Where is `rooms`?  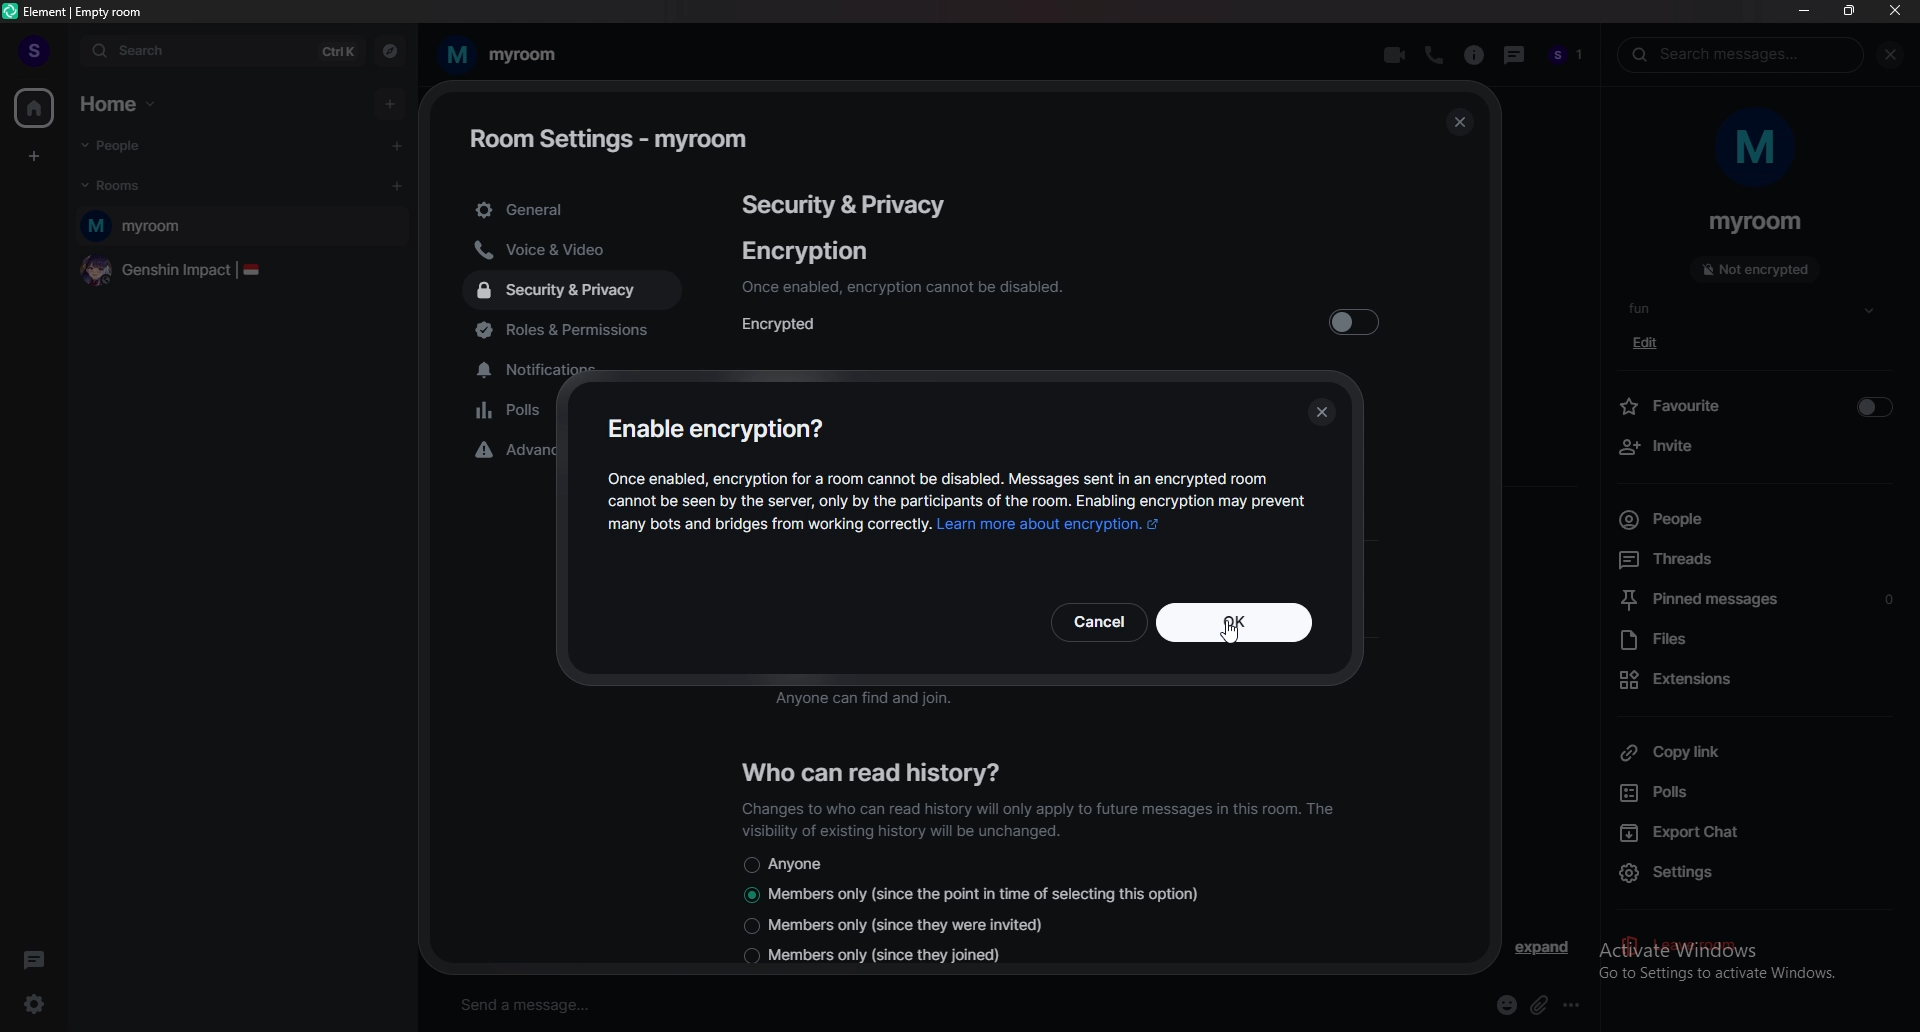 rooms is located at coordinates (135, 187).